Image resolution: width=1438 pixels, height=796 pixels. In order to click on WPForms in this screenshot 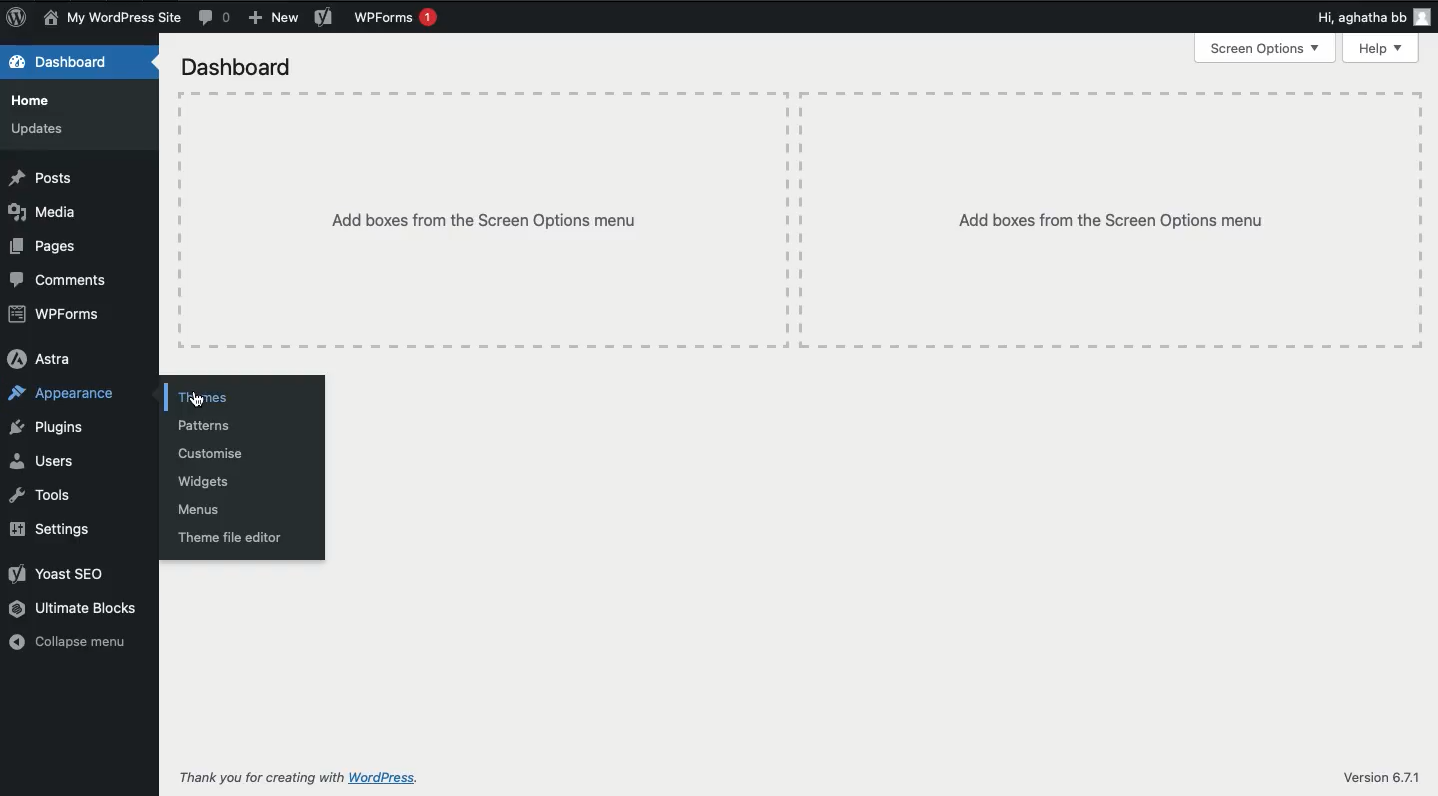, I will do `click(57, 317)`.